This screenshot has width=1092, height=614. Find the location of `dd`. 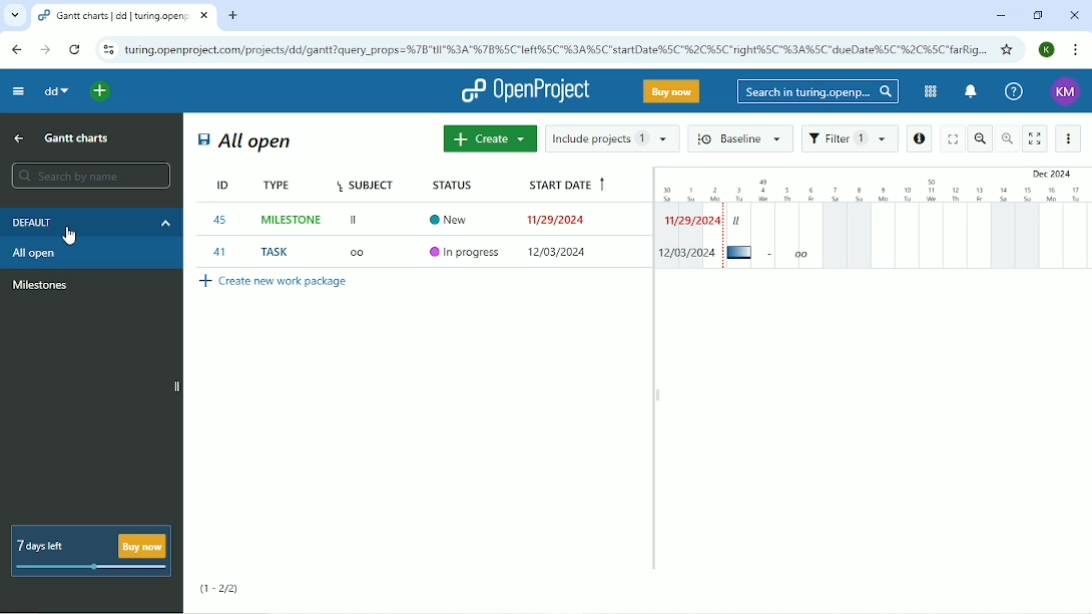

dd is located at coordinates (55, 93).